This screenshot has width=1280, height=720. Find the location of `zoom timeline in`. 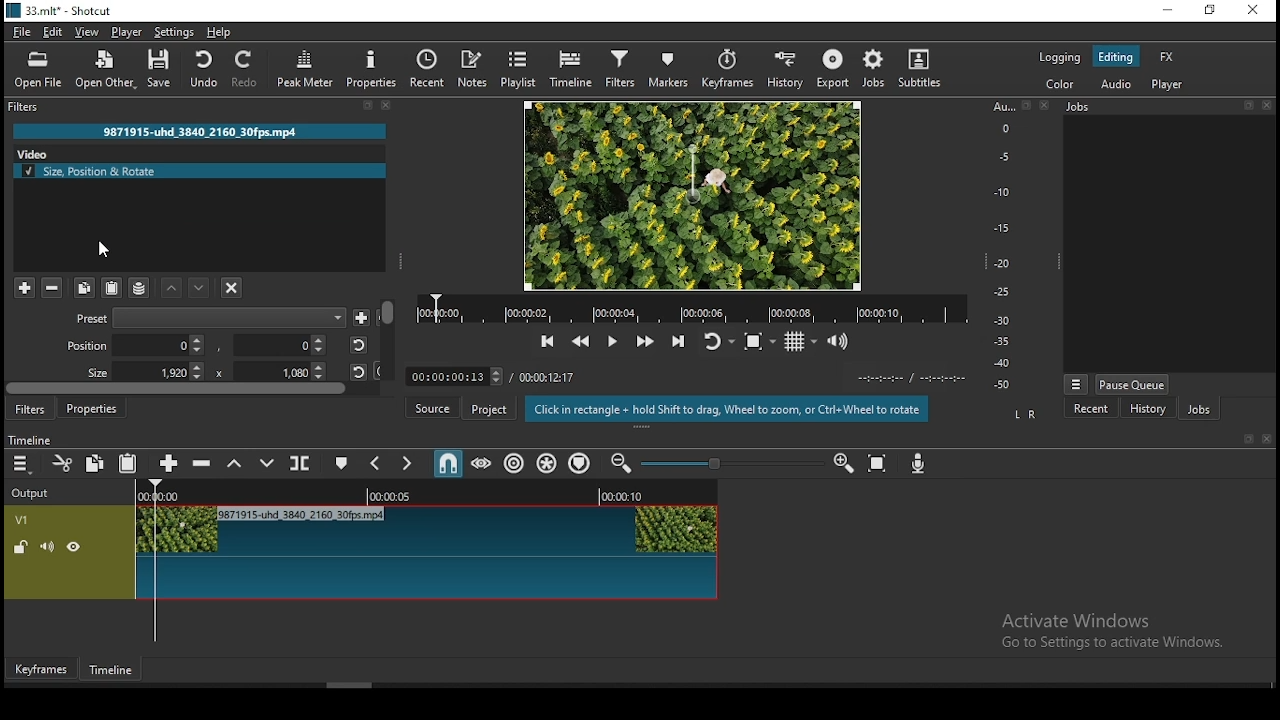

zoom timeline in is located at coordinates (841, 467).